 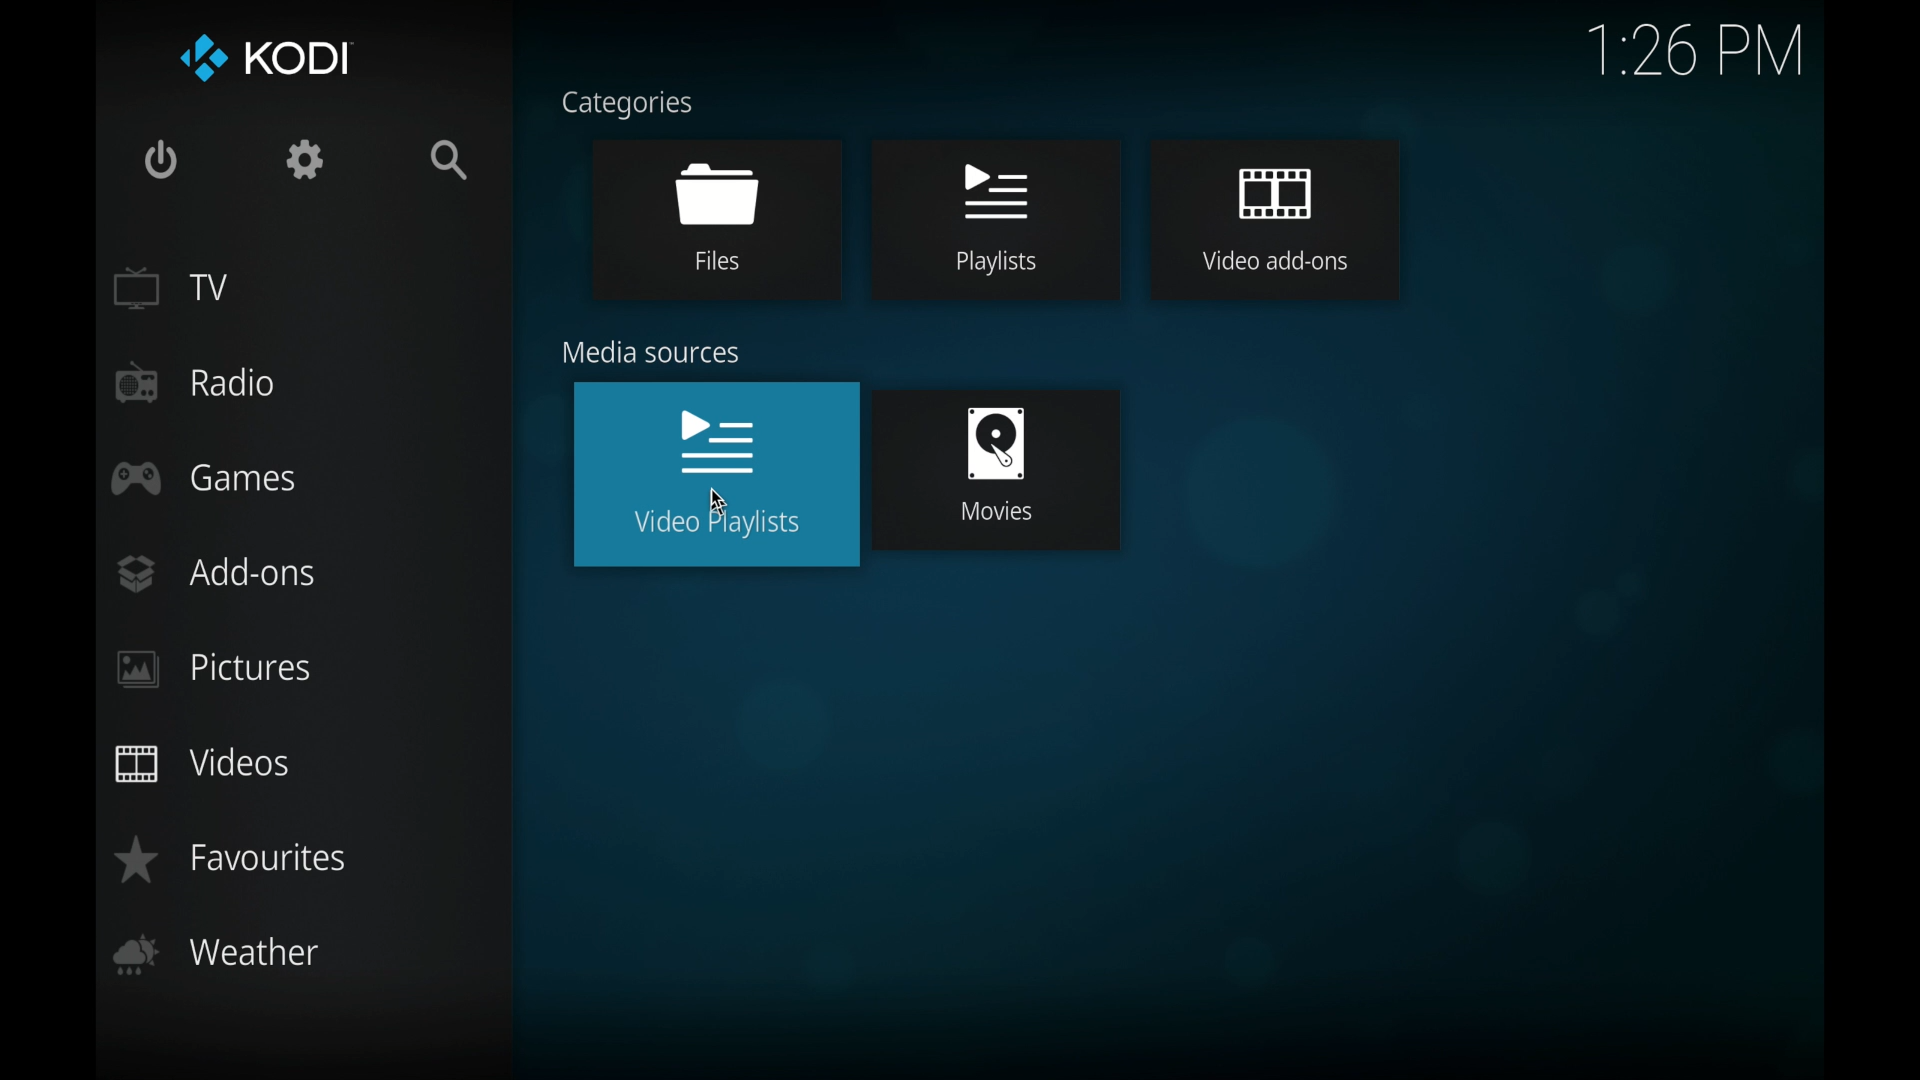 What do you see at coordinates (1273, 219) in the screenshot?
I see `video add-ons` at bounding box center [1273, 219].